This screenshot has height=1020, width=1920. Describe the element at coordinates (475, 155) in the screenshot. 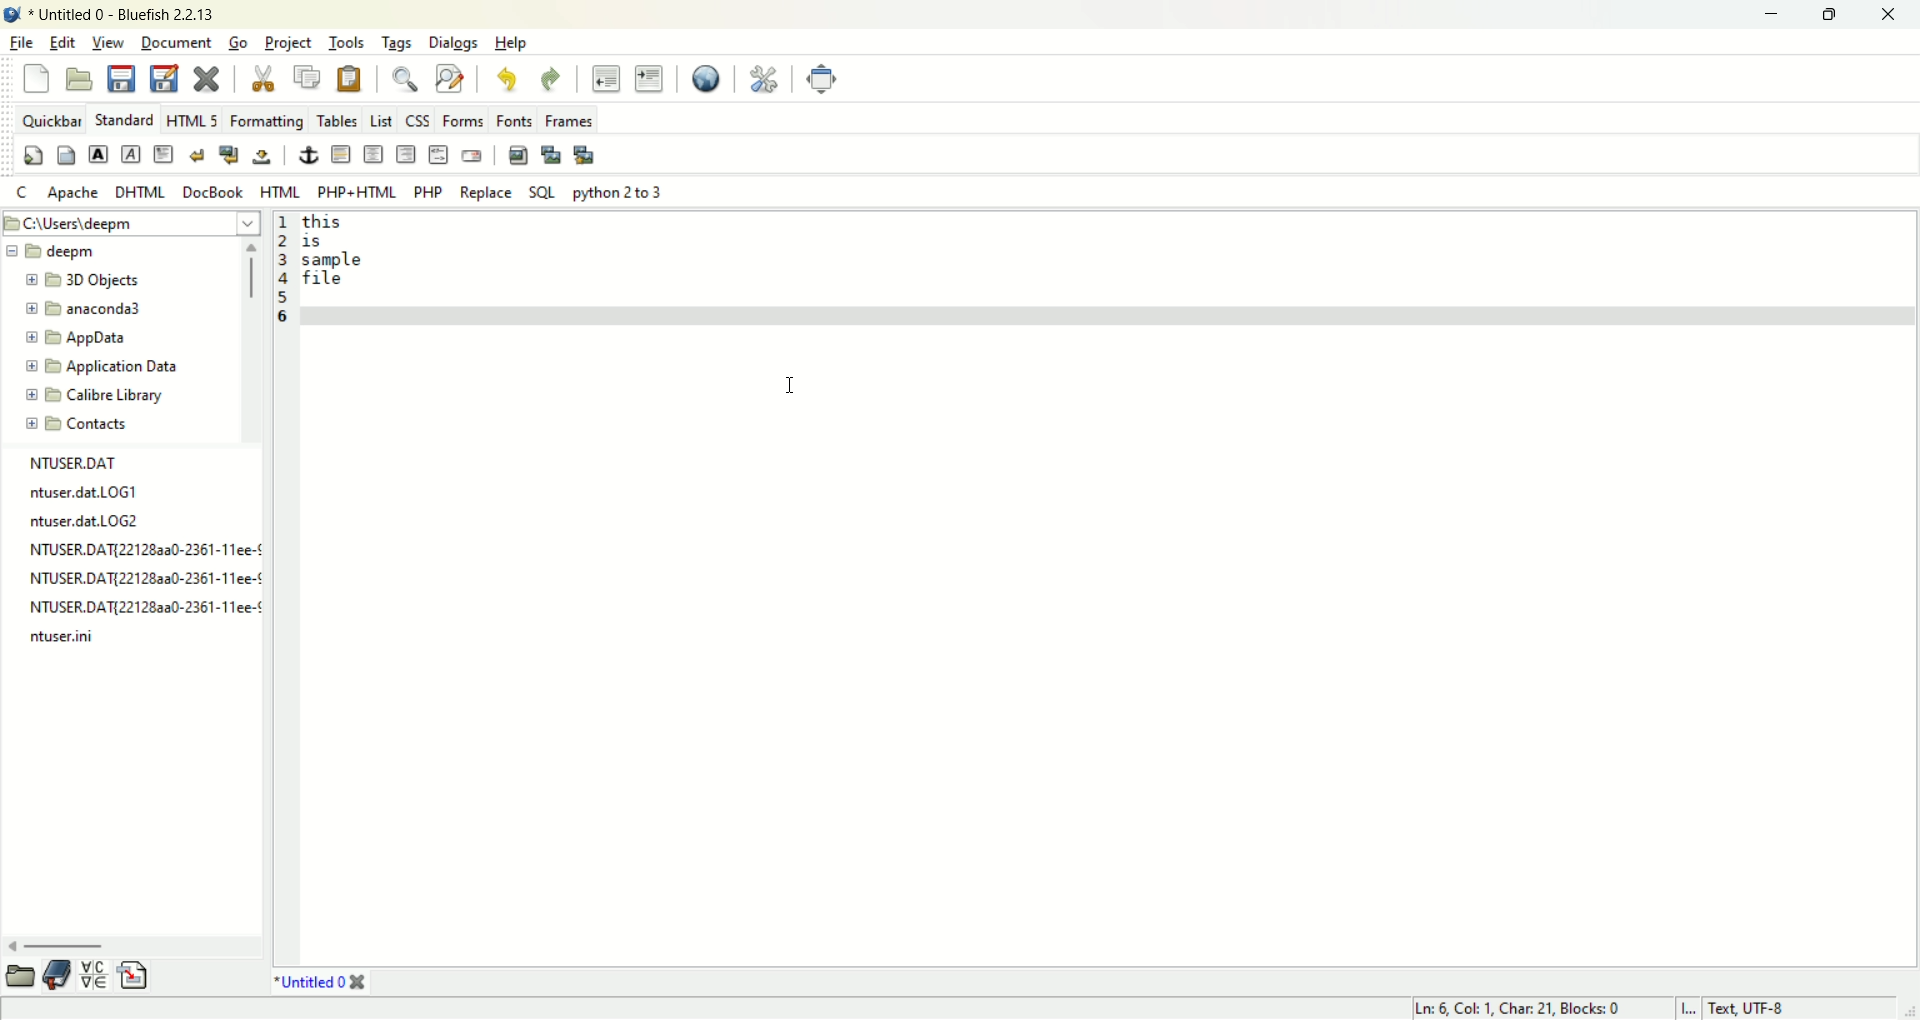

I see `email` at that location.